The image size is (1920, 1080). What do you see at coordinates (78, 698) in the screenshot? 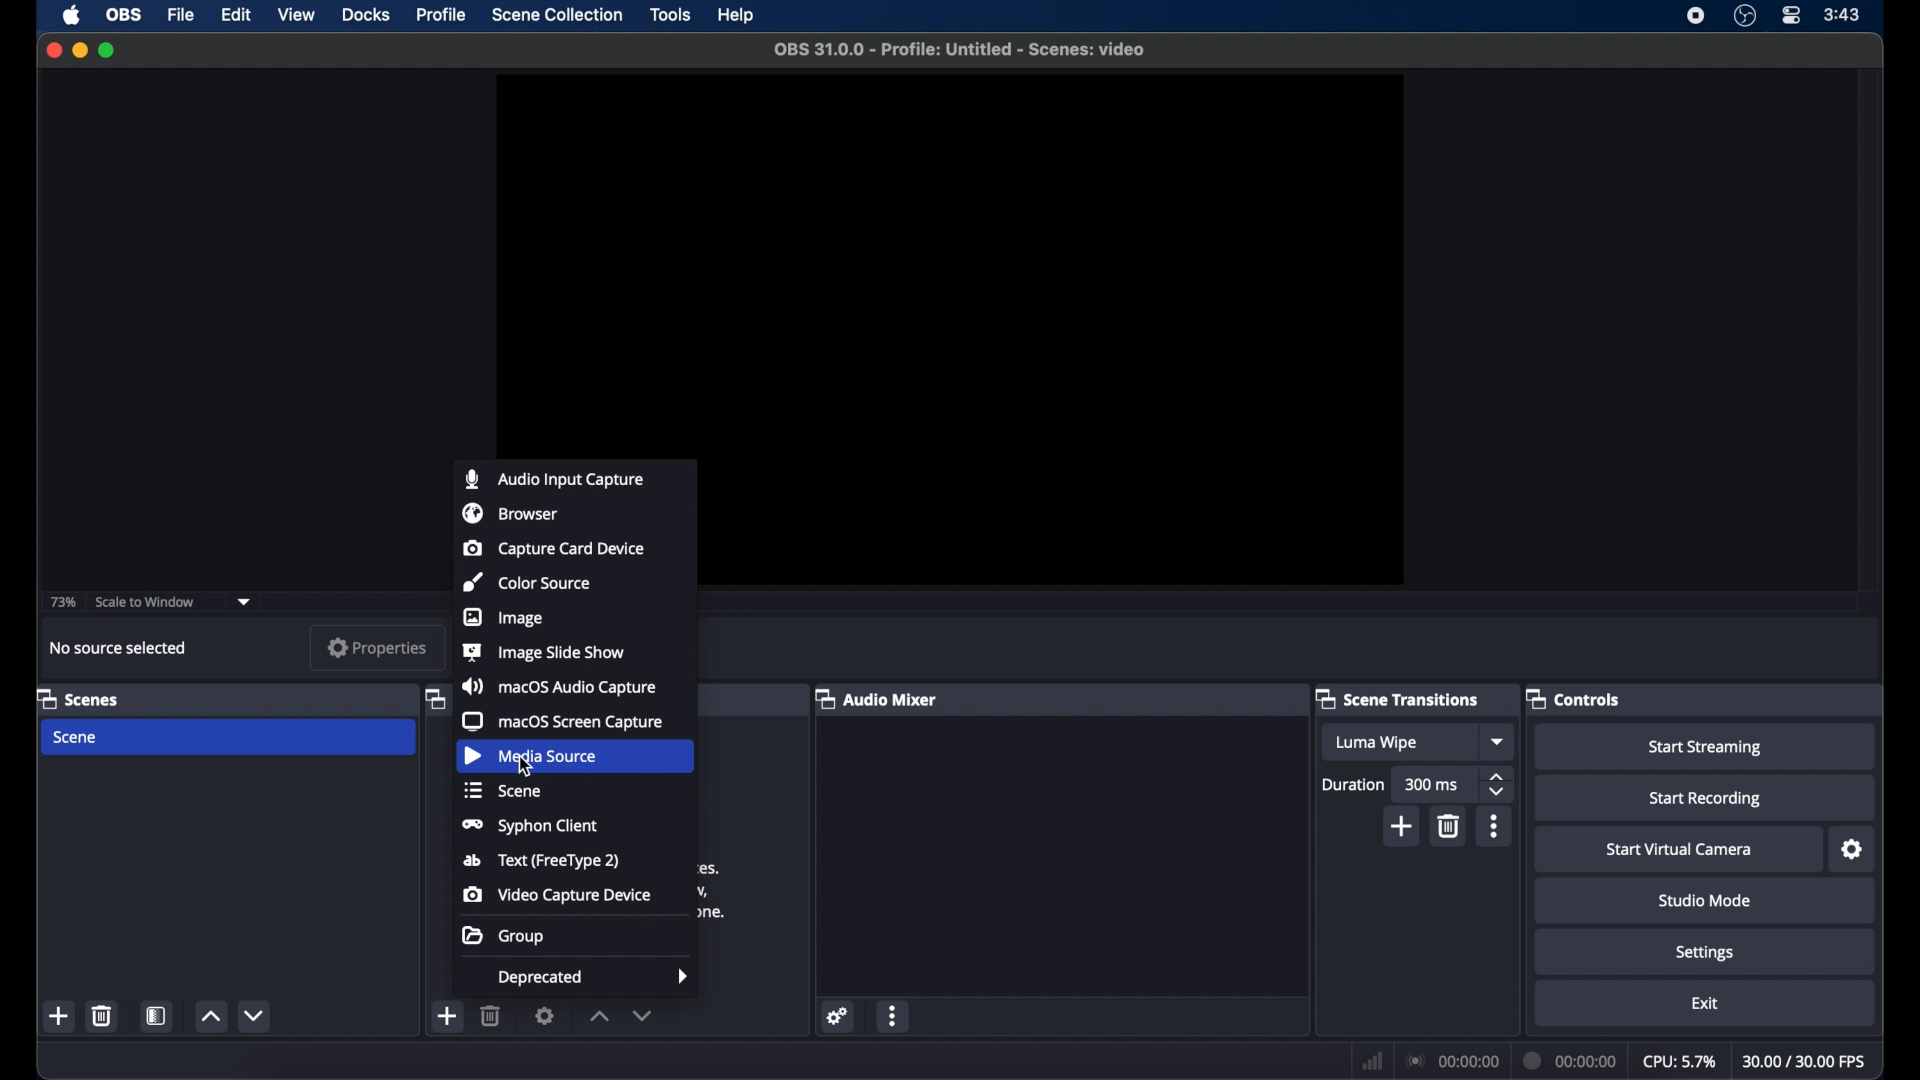
I see `scenes` at bounding box center [78, 698].